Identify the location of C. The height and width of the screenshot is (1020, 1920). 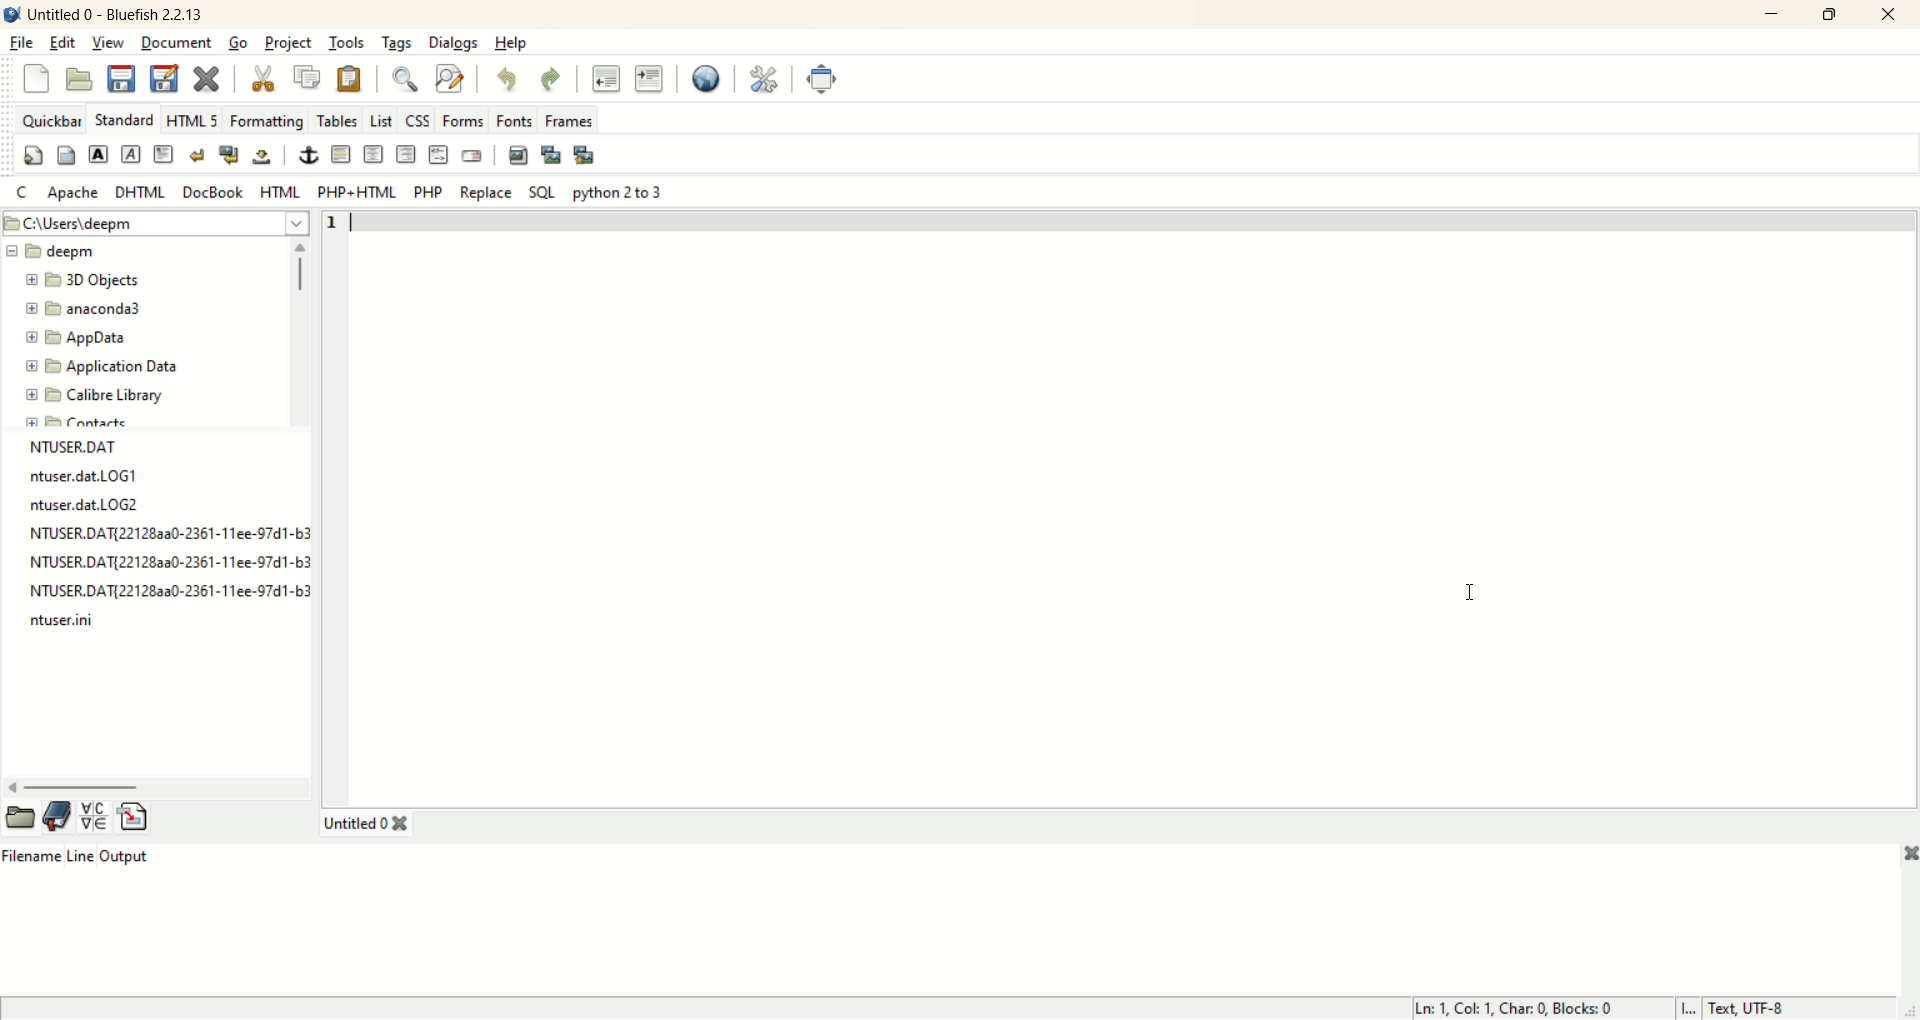
(23, 192).